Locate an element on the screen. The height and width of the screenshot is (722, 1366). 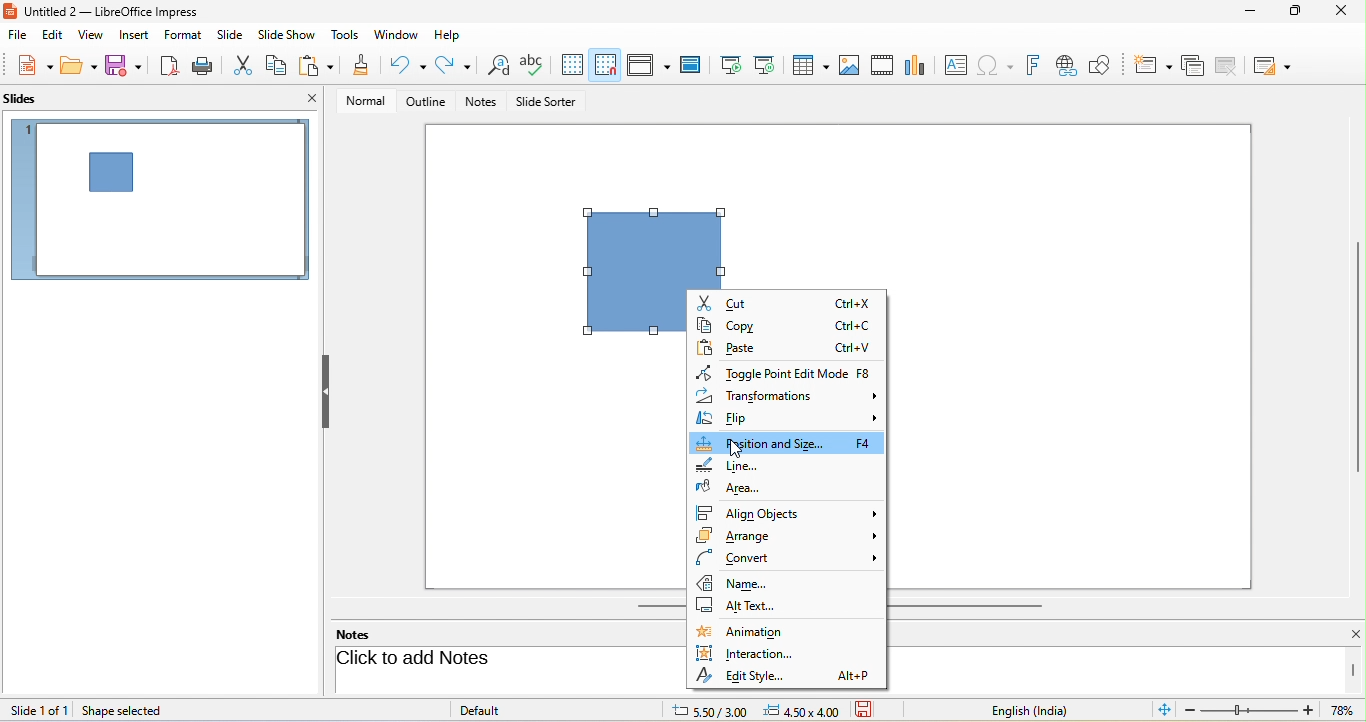
position and size is located at coordinates (789, 443).